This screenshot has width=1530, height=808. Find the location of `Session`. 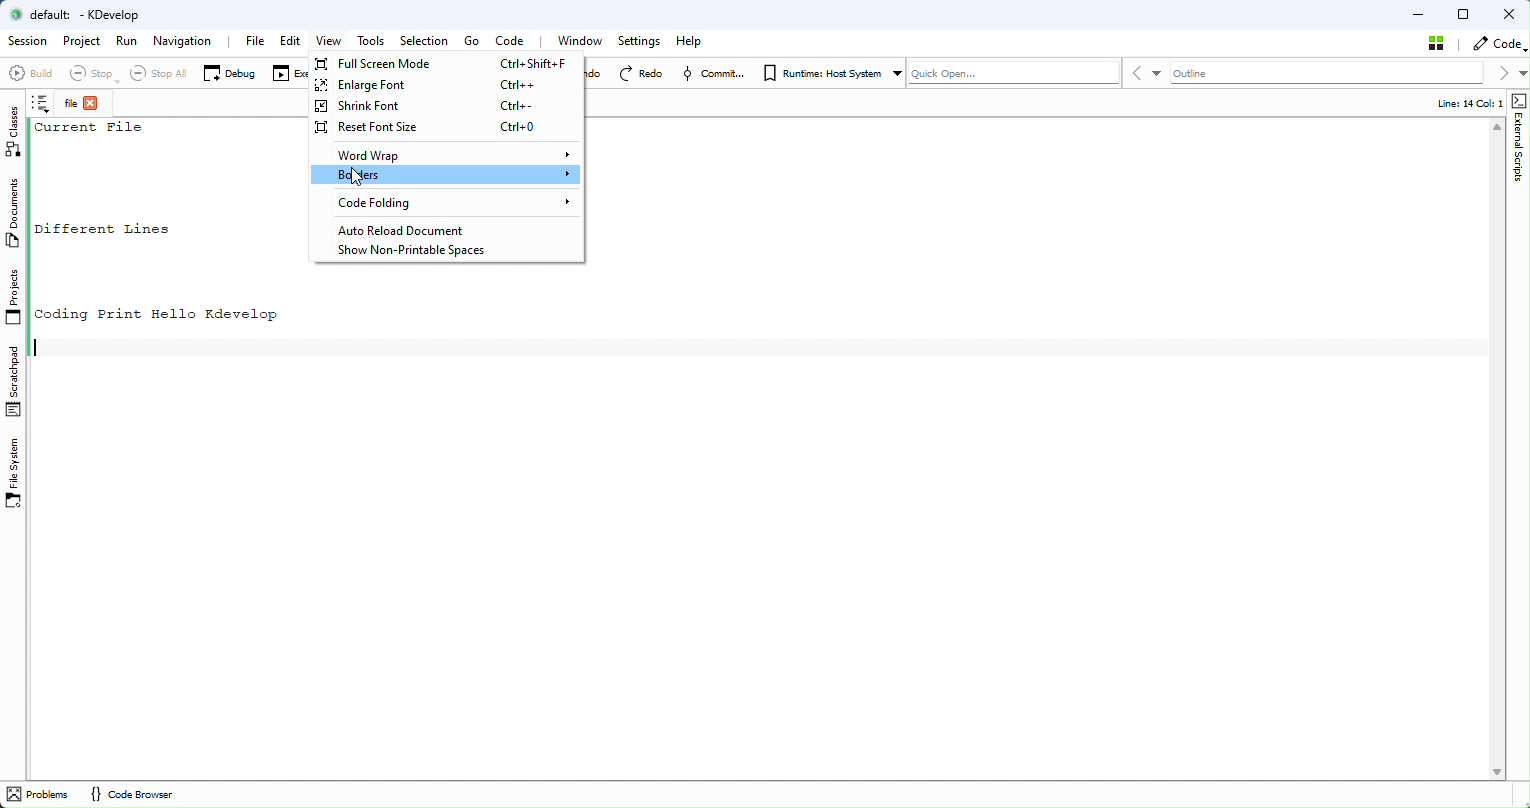

Session is located at coordinates (26, 42).